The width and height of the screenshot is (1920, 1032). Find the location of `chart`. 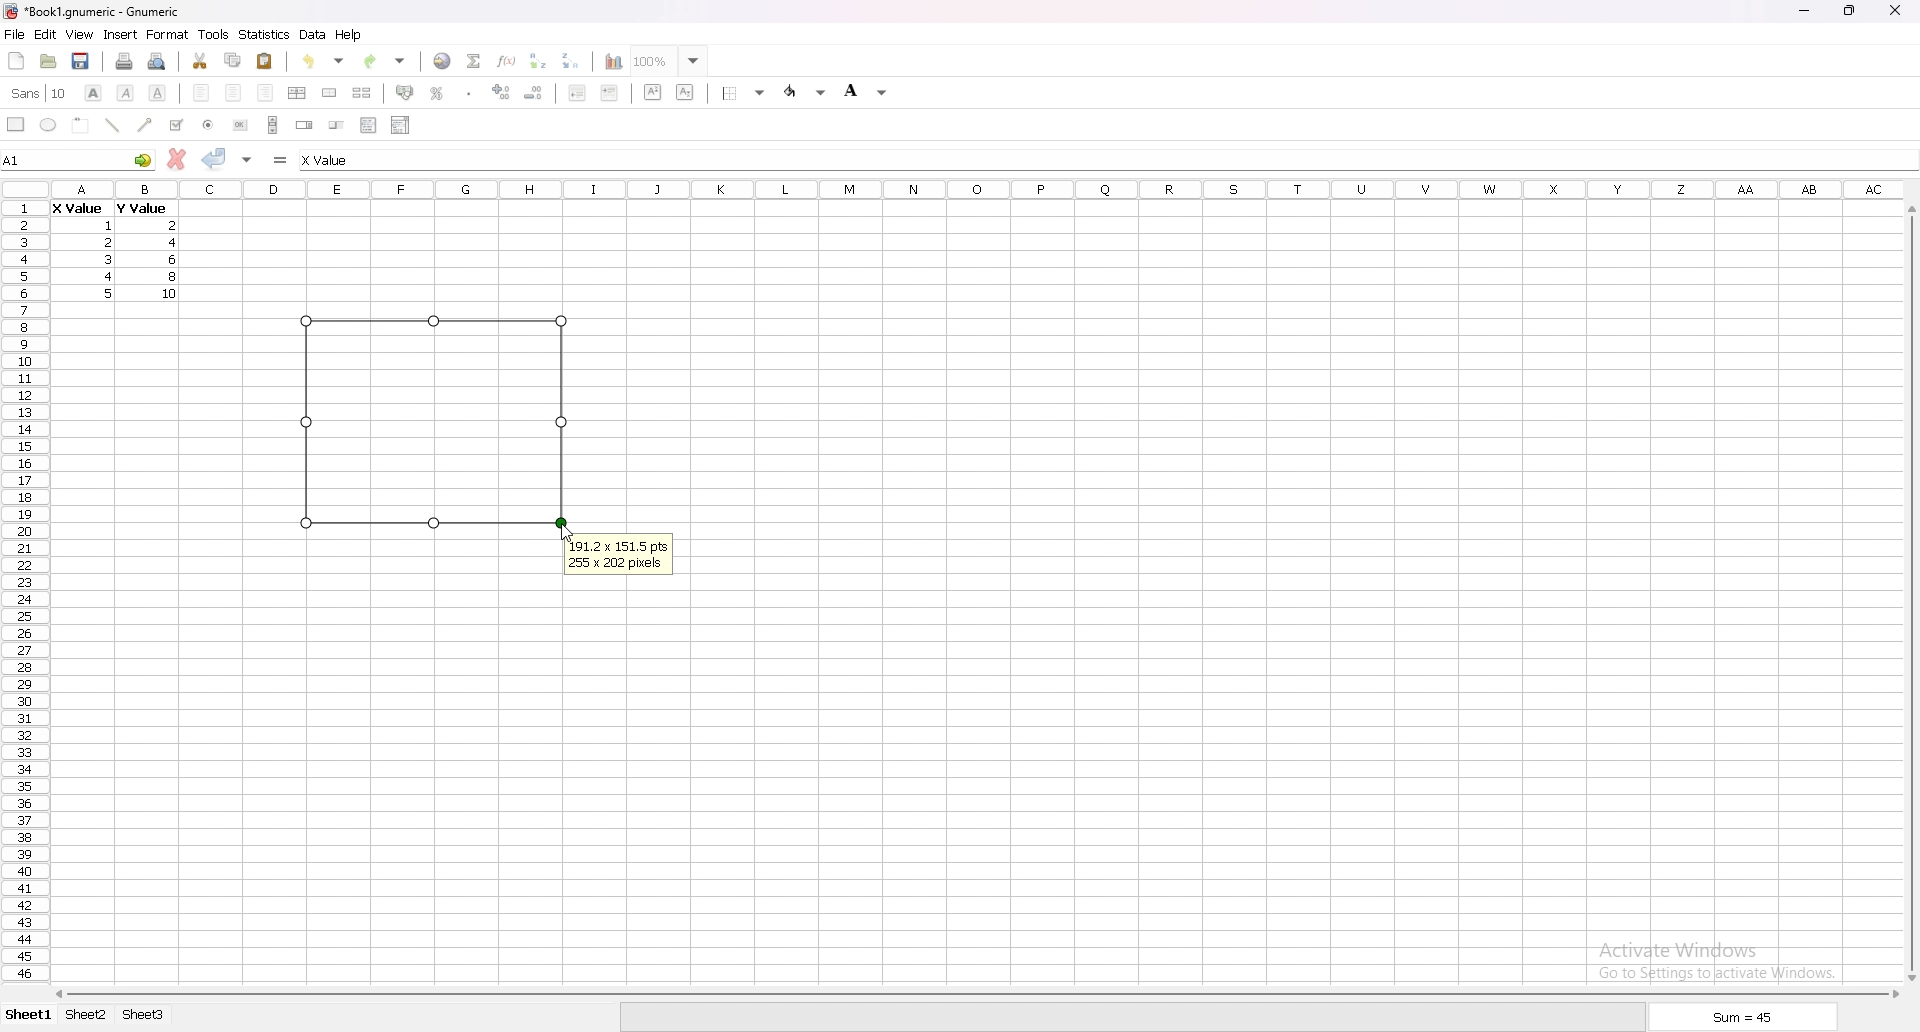

chart is located at coordinates (608, 62).